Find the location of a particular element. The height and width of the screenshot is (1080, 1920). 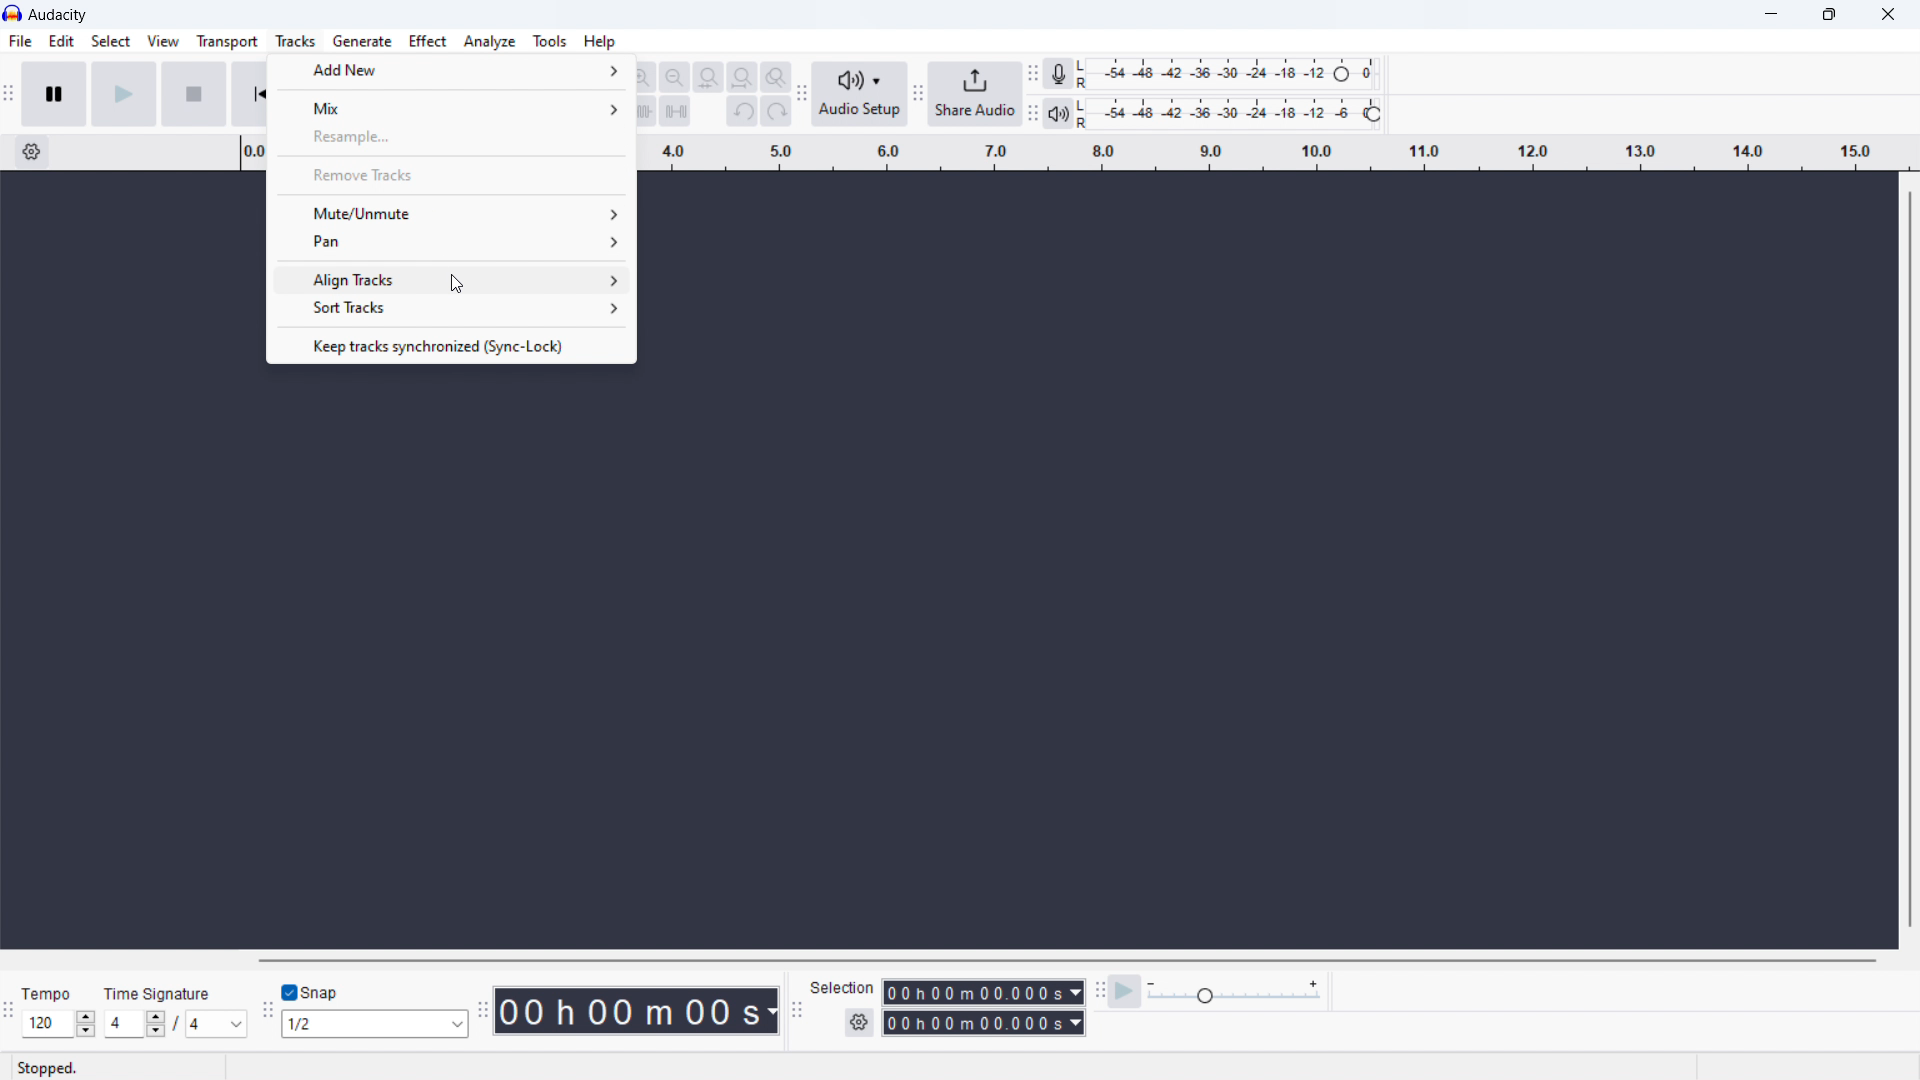

snapping toolbar is located at coordinates (265, 1007).